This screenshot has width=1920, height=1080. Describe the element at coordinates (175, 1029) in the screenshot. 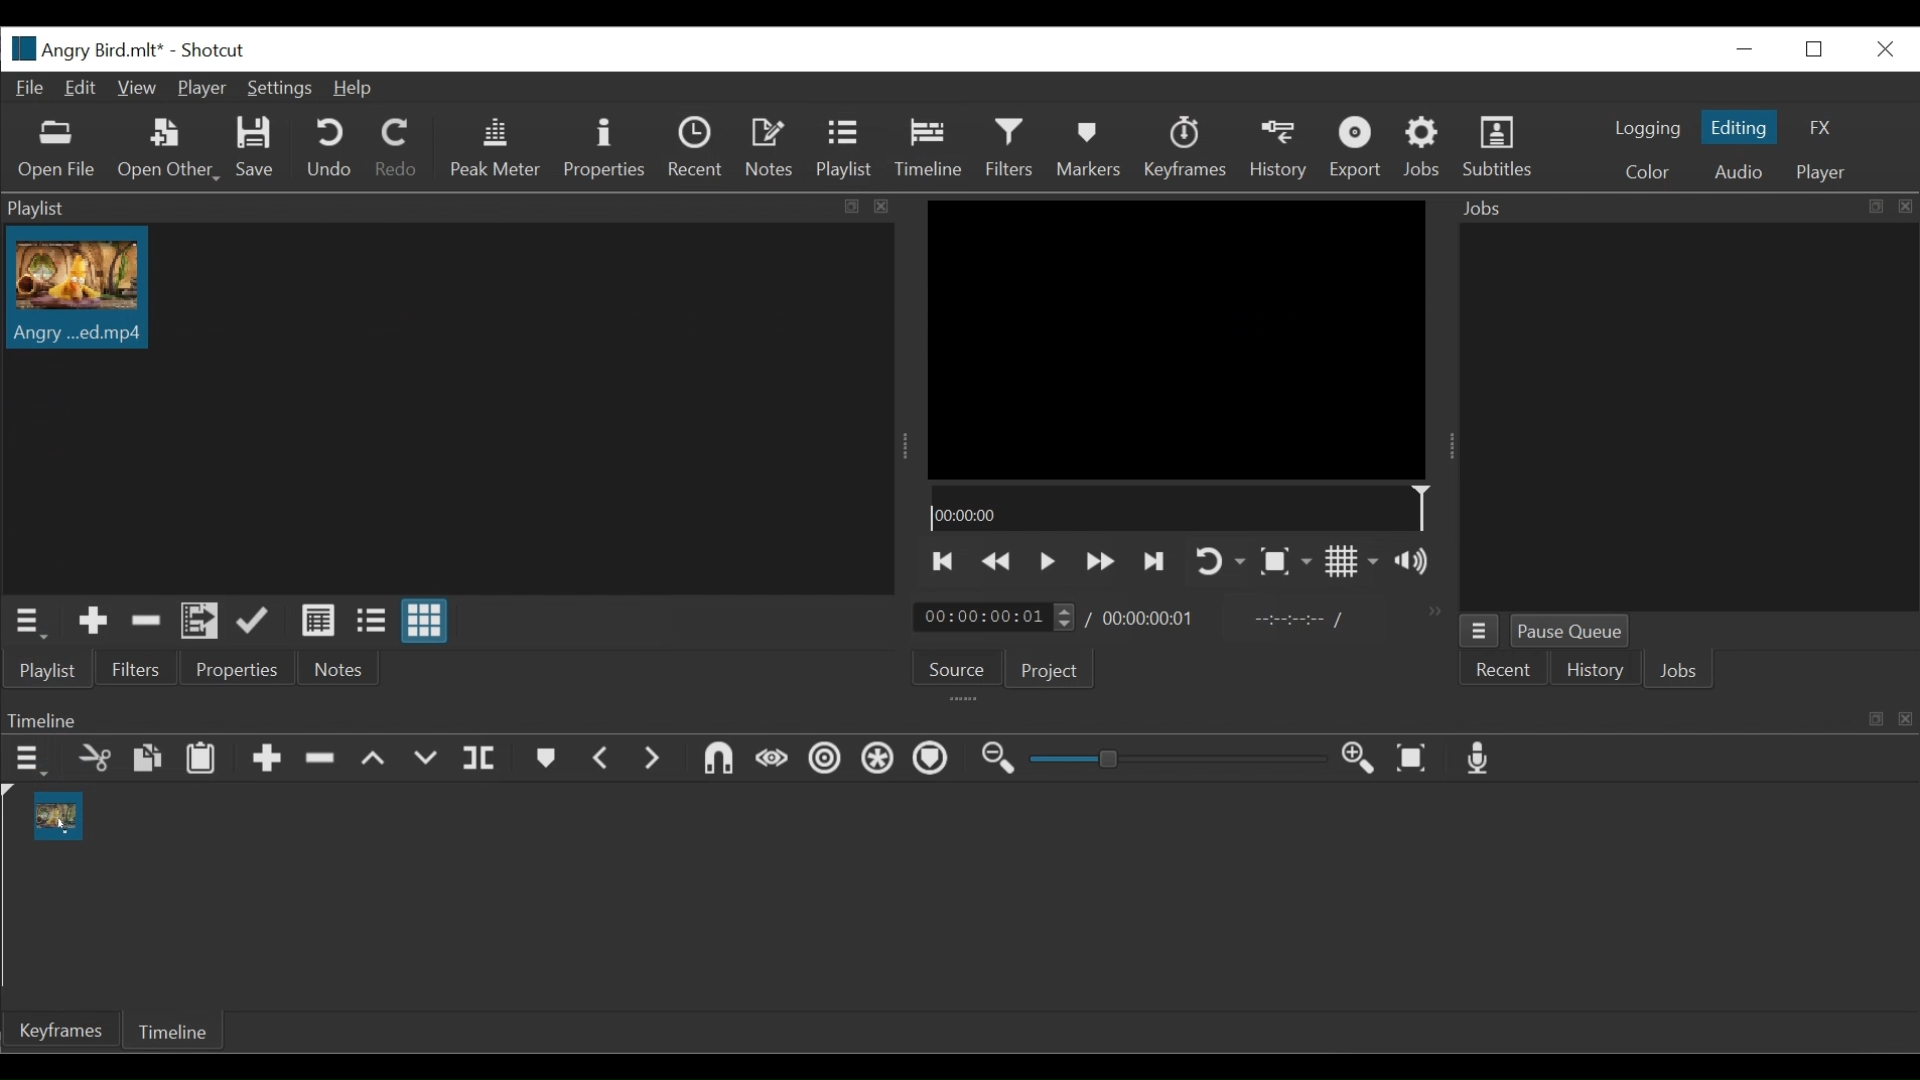

I see `Timeline` at that location.